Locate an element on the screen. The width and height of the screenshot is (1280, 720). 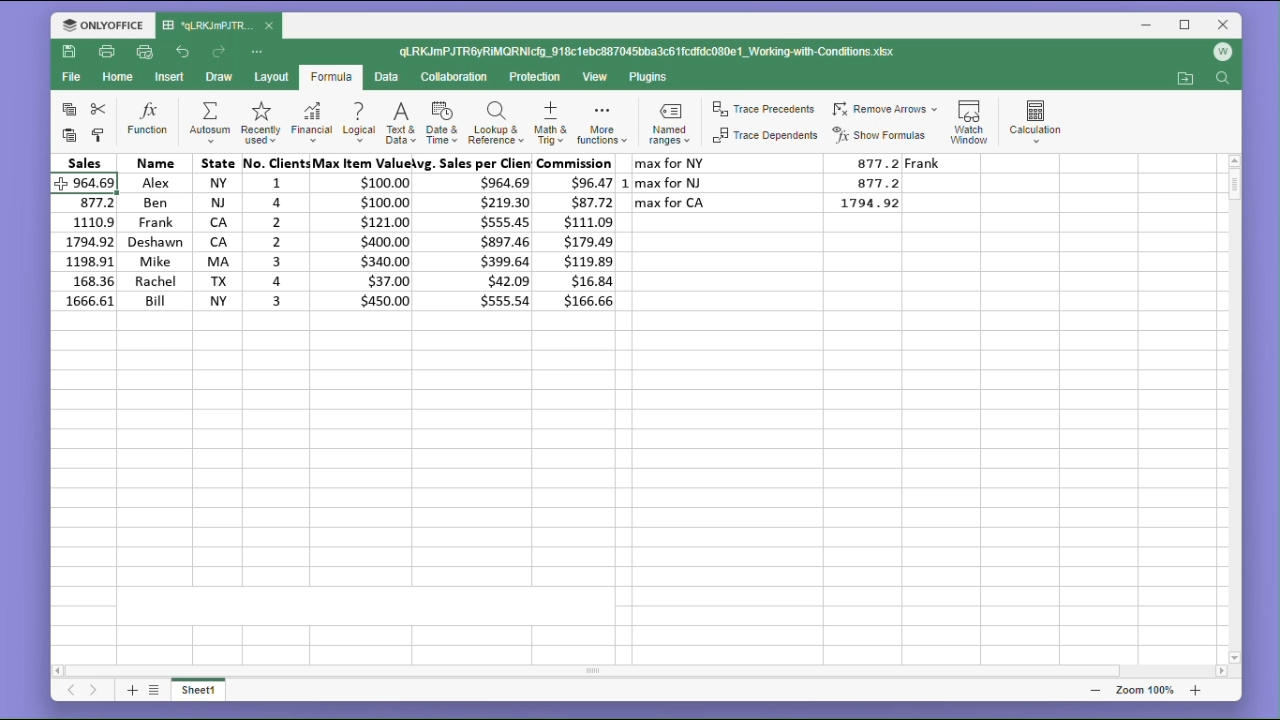
maths & trig is located at coordinates (549, 124).